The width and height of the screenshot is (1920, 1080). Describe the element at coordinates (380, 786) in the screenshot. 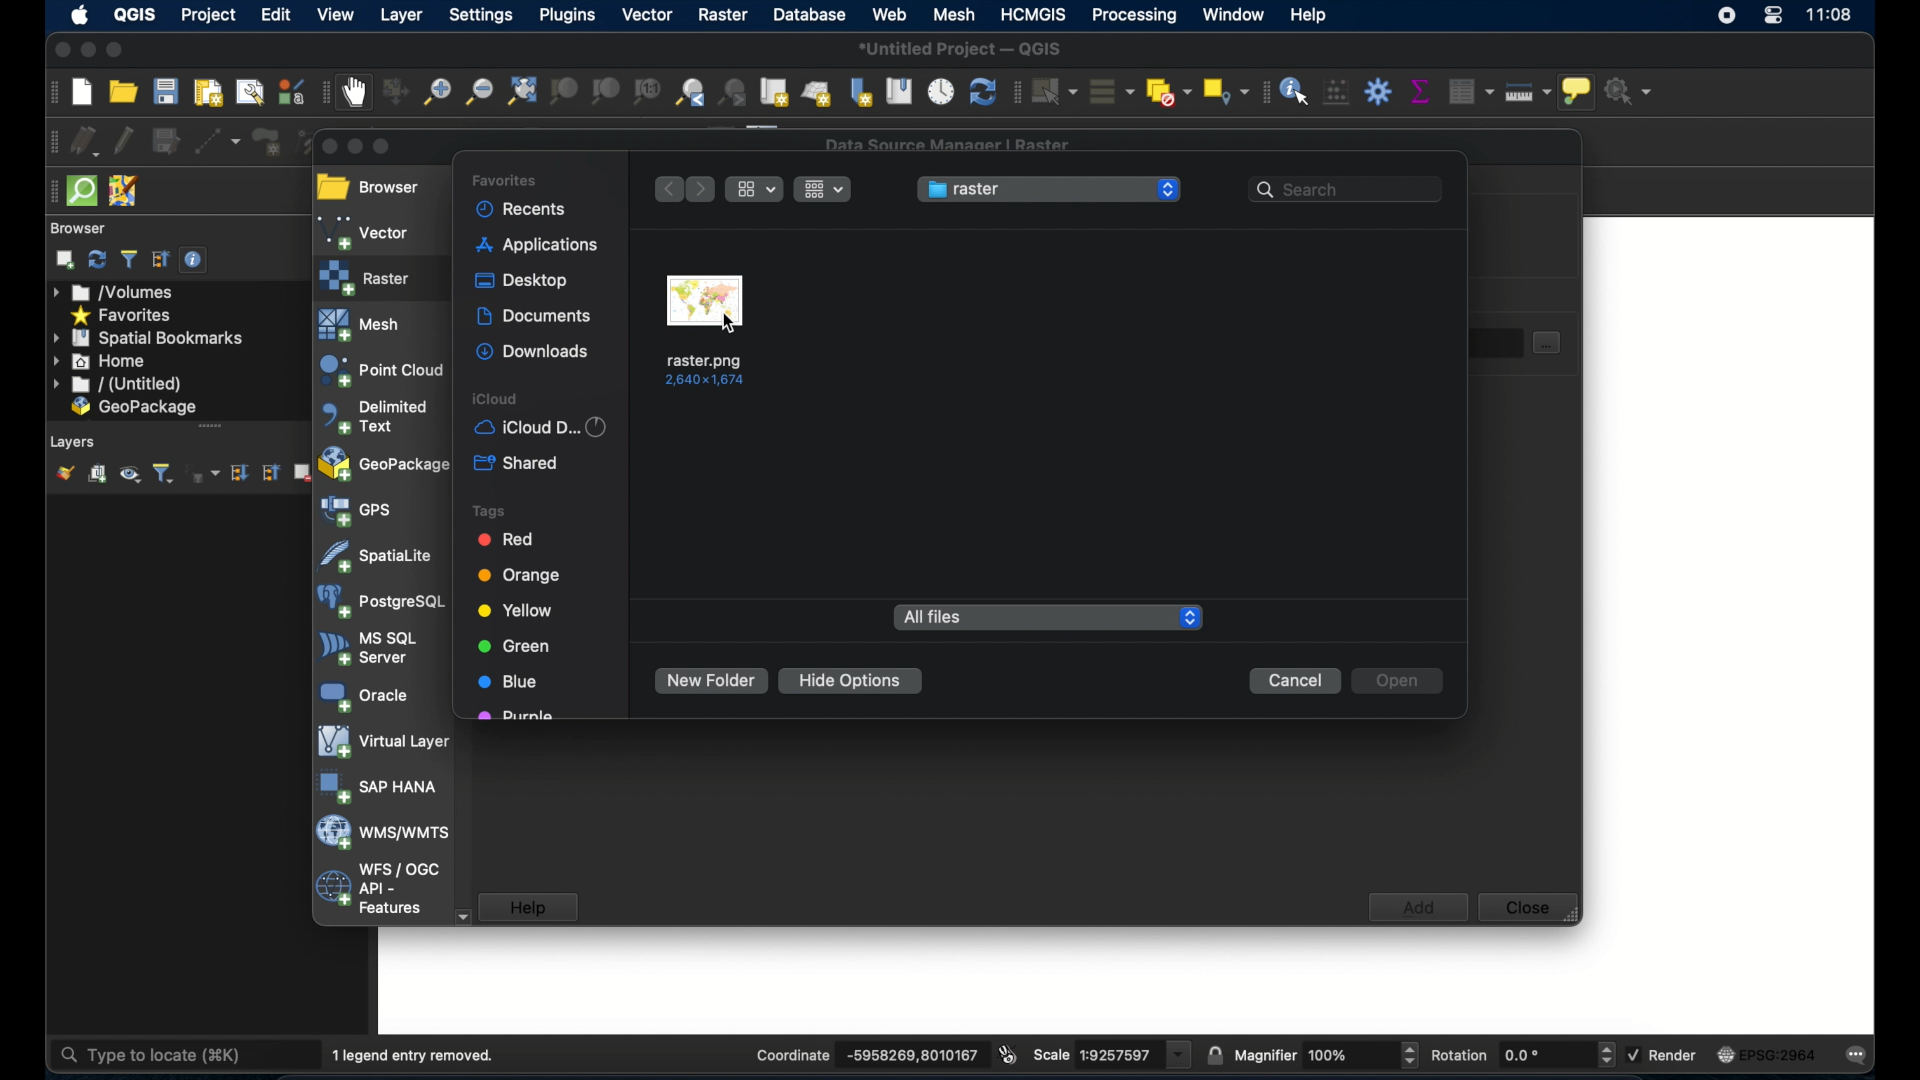

I see `sap hana` at that location.